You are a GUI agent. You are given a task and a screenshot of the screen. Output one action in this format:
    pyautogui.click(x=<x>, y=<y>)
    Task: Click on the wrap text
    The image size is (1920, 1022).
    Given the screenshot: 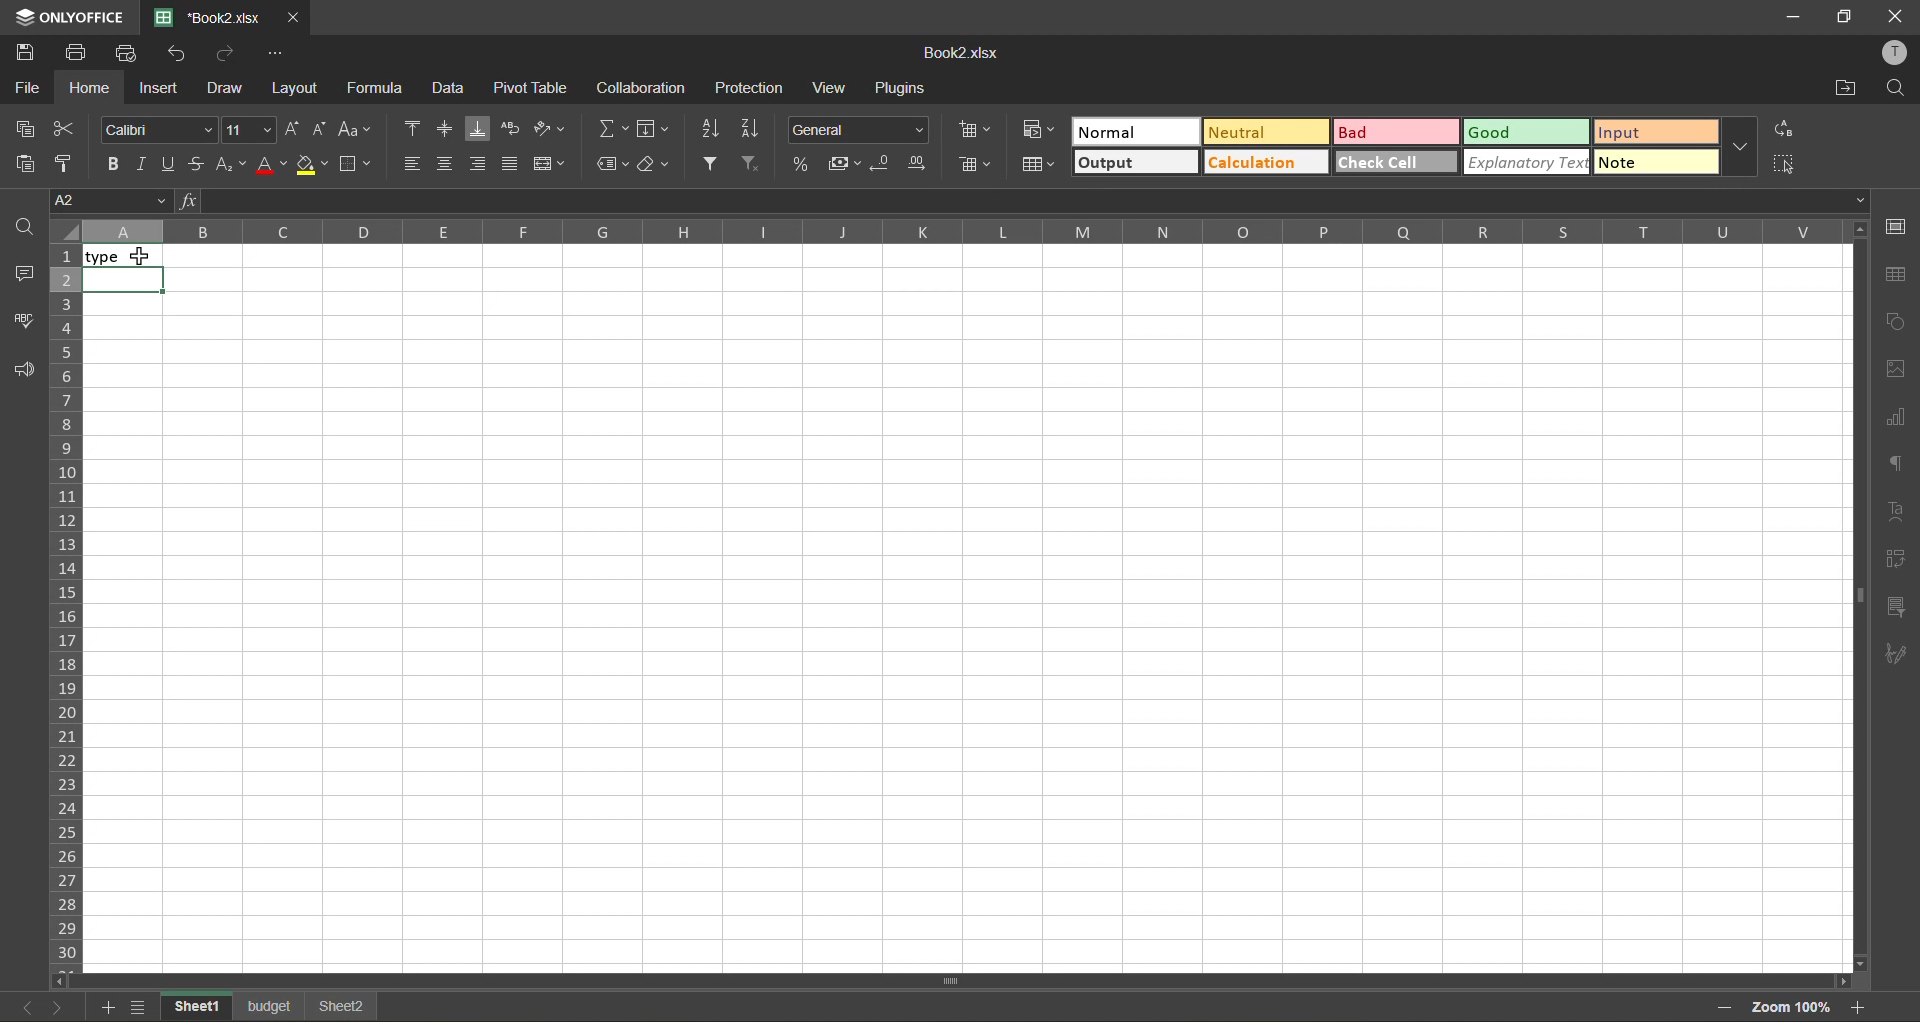 What is the action you would take?
    pyautogui.click(x=511, y=126)
    